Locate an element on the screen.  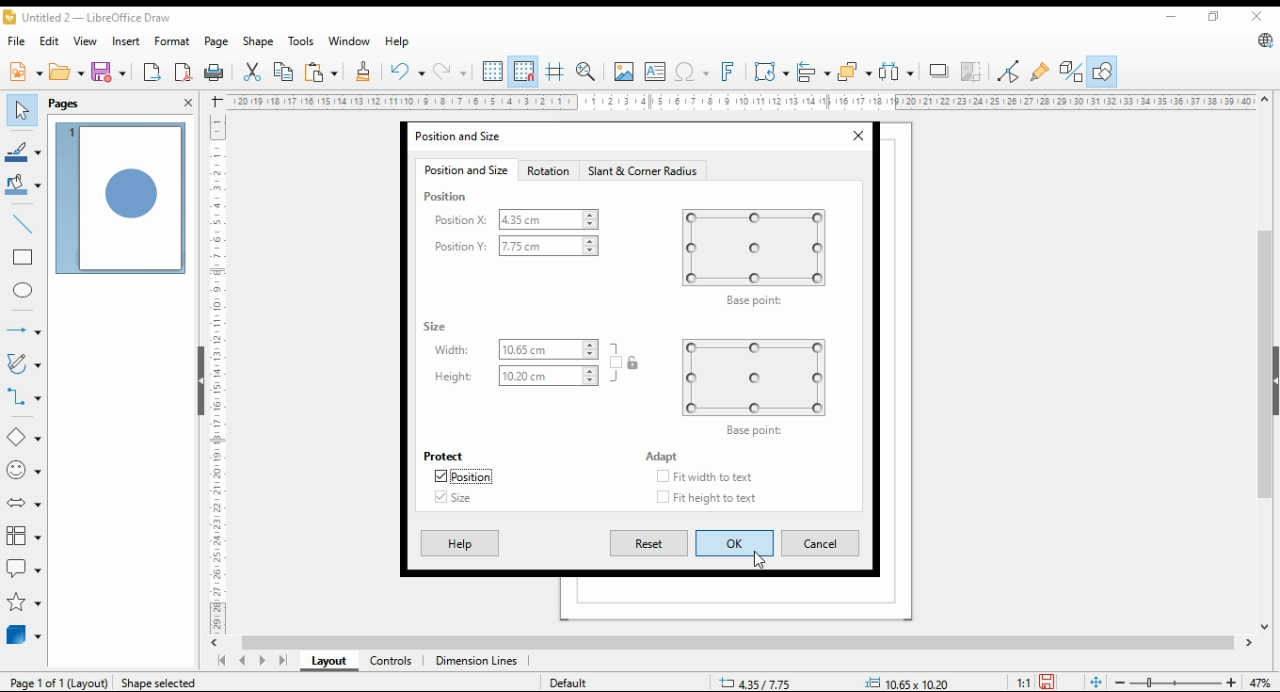
minimize is located at coordinates (1173, 18).